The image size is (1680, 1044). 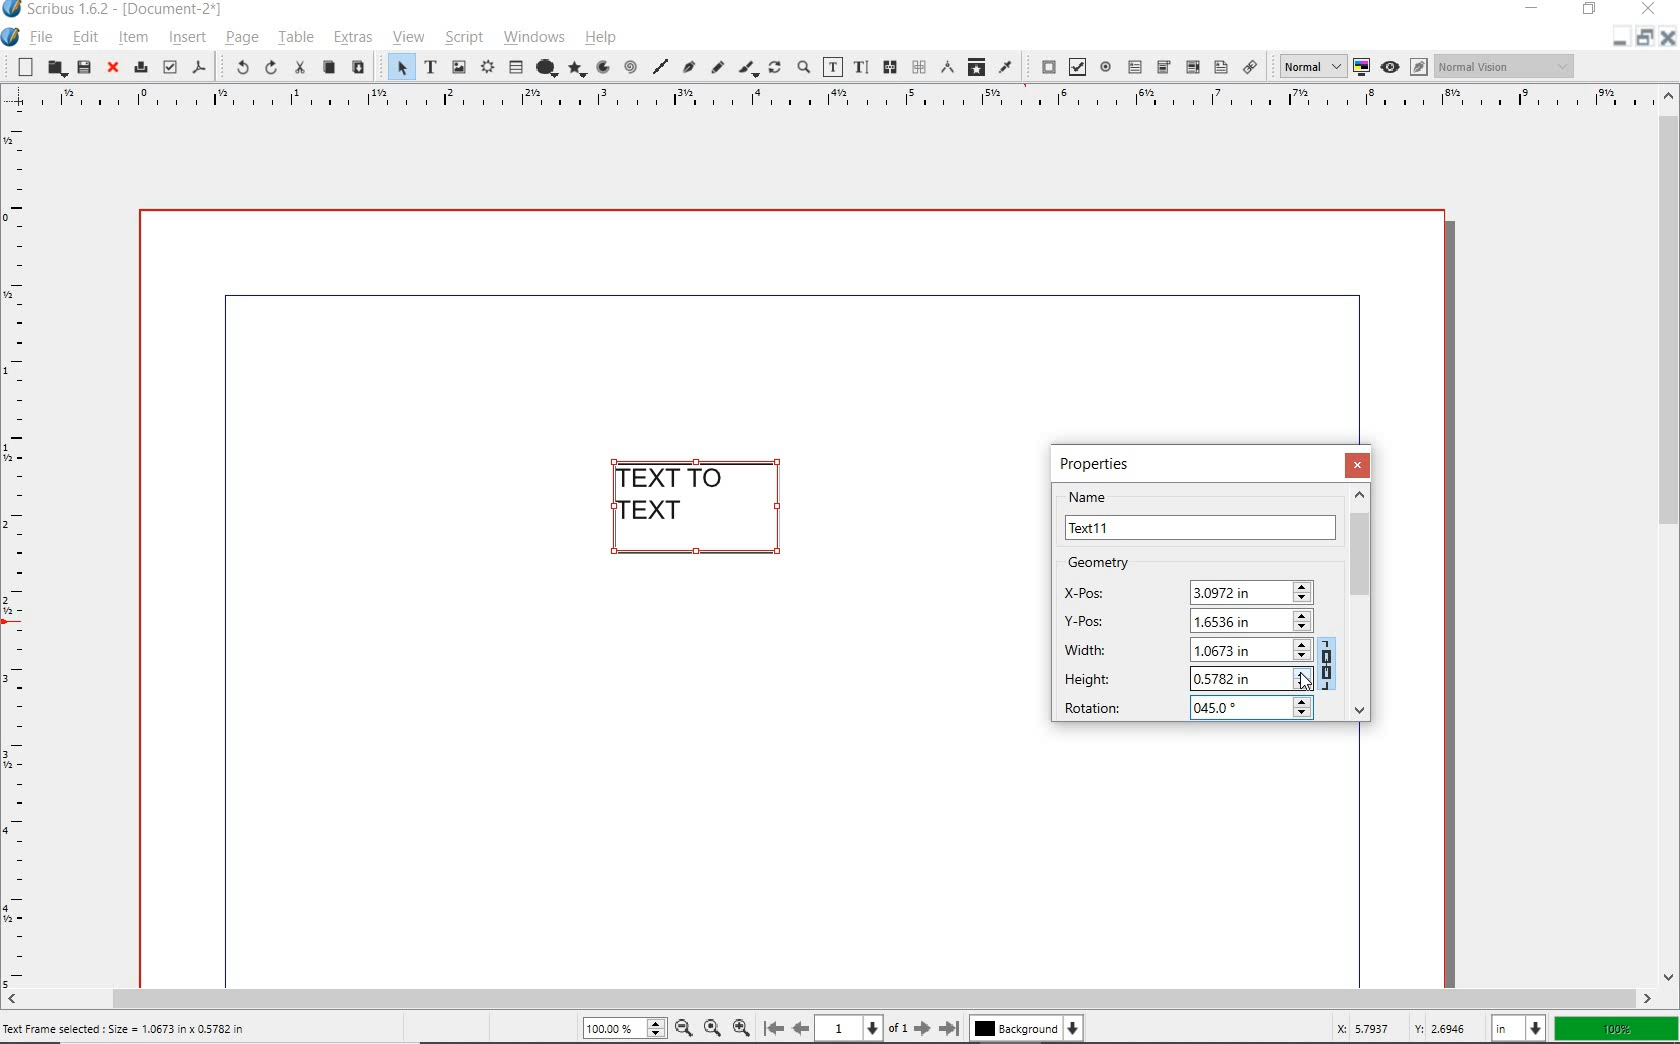 What do you see at coordinates (1396, 1028) in the screenshot?
I see `coordinates` at bounding box center [1396, 1028].